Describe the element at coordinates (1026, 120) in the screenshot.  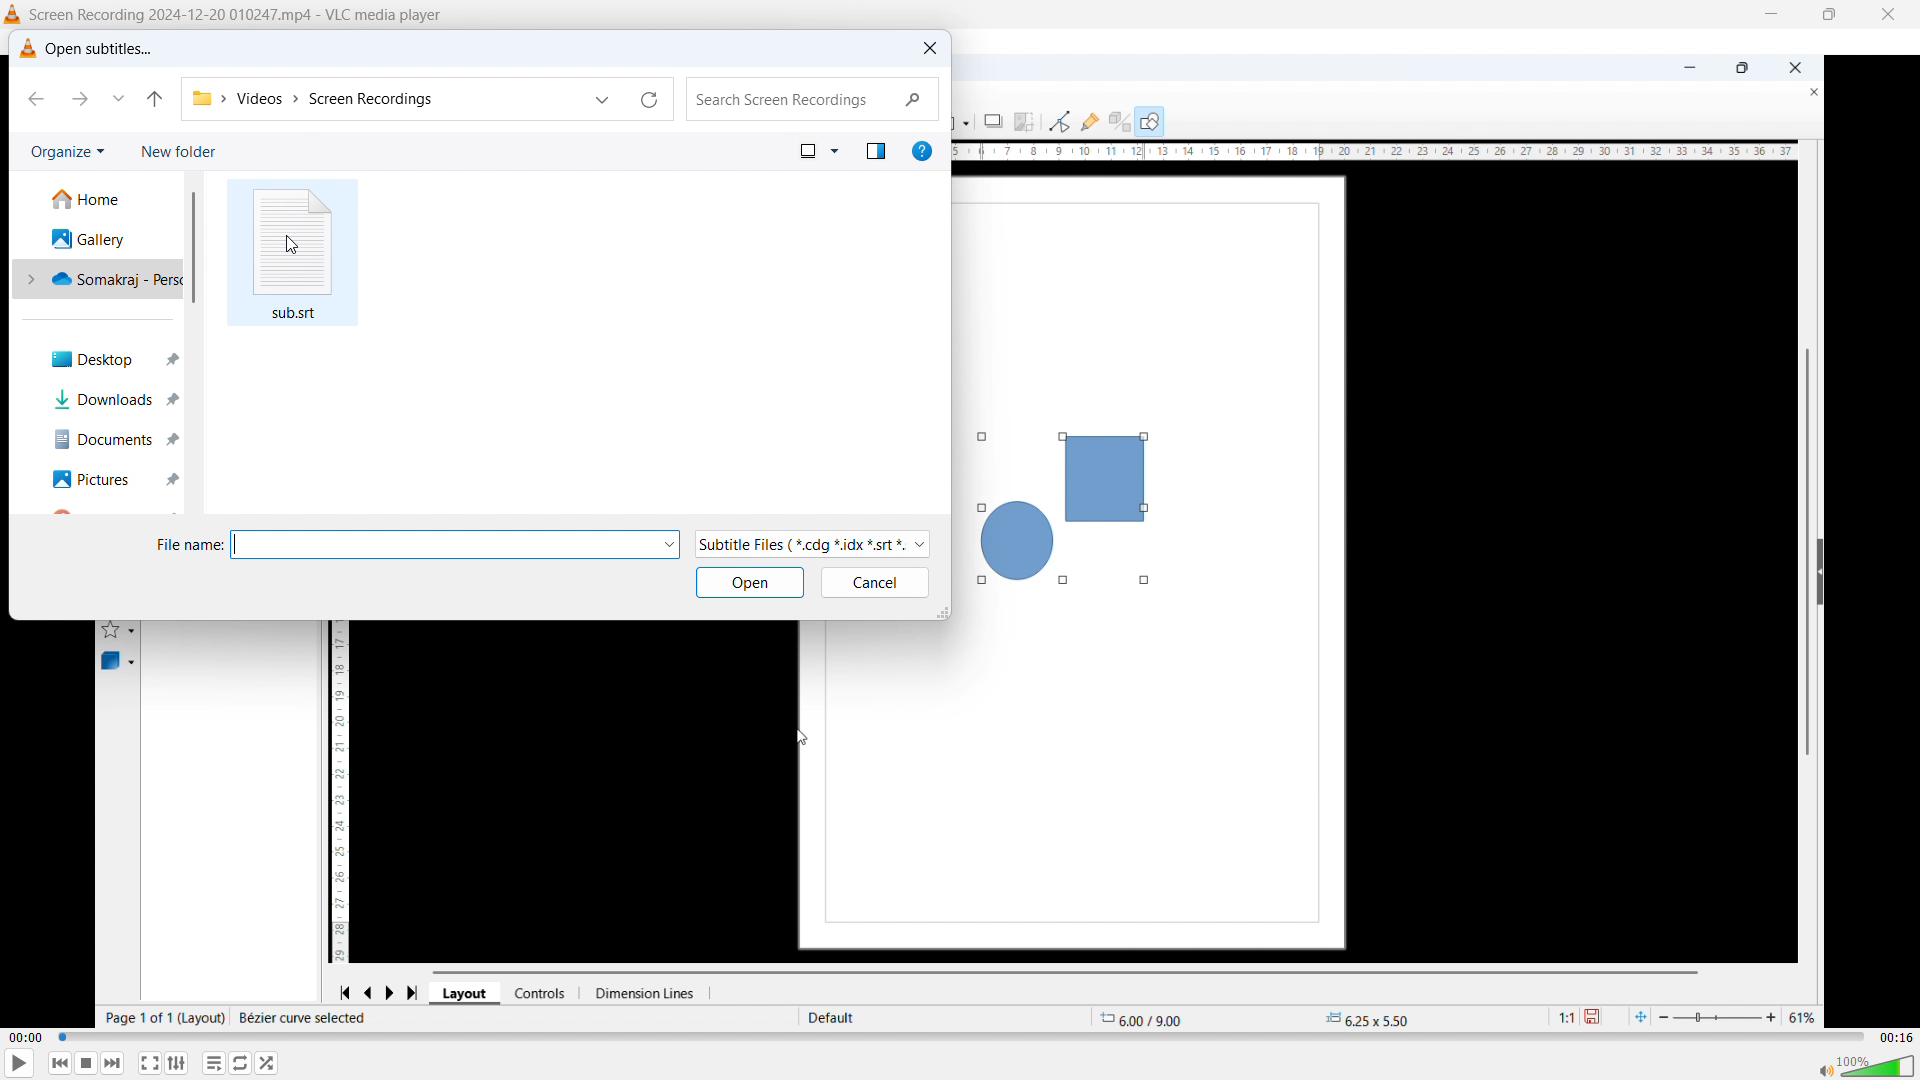
I see `crop image` at that location.